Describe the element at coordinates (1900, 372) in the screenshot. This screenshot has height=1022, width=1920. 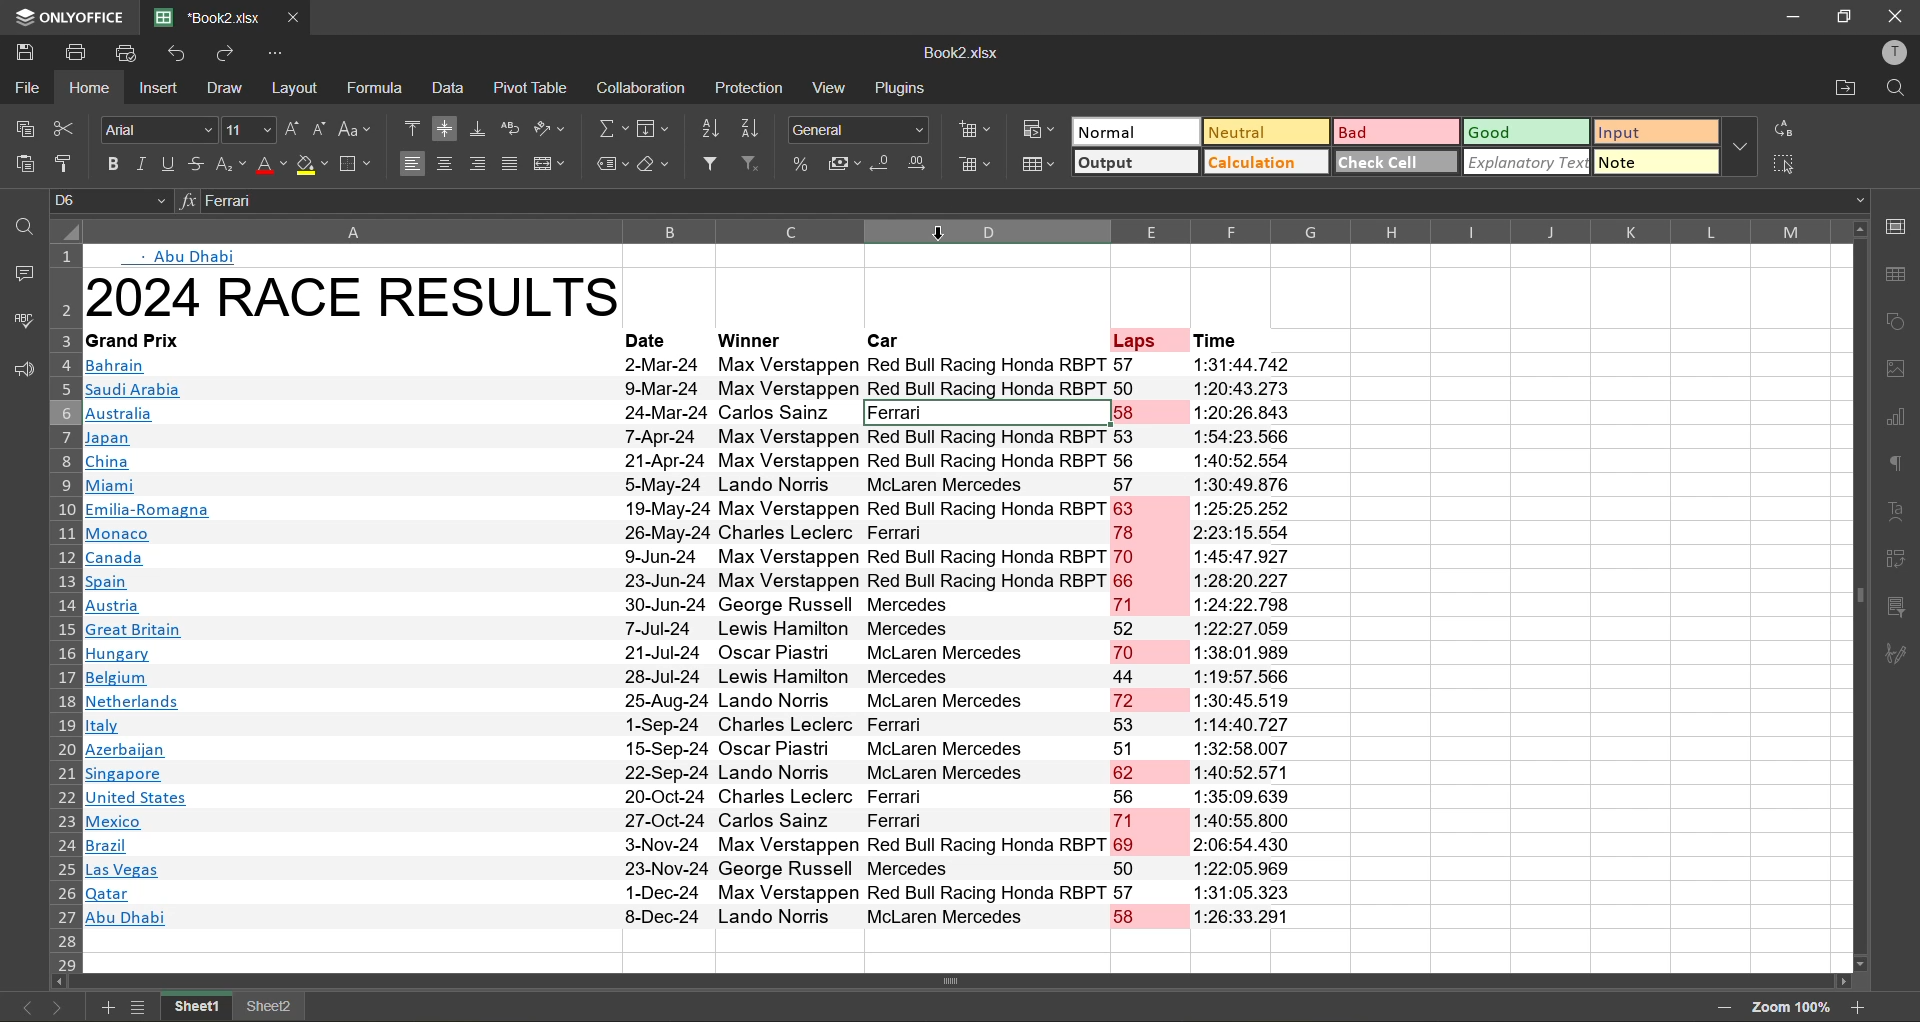
I see `images` at that location.